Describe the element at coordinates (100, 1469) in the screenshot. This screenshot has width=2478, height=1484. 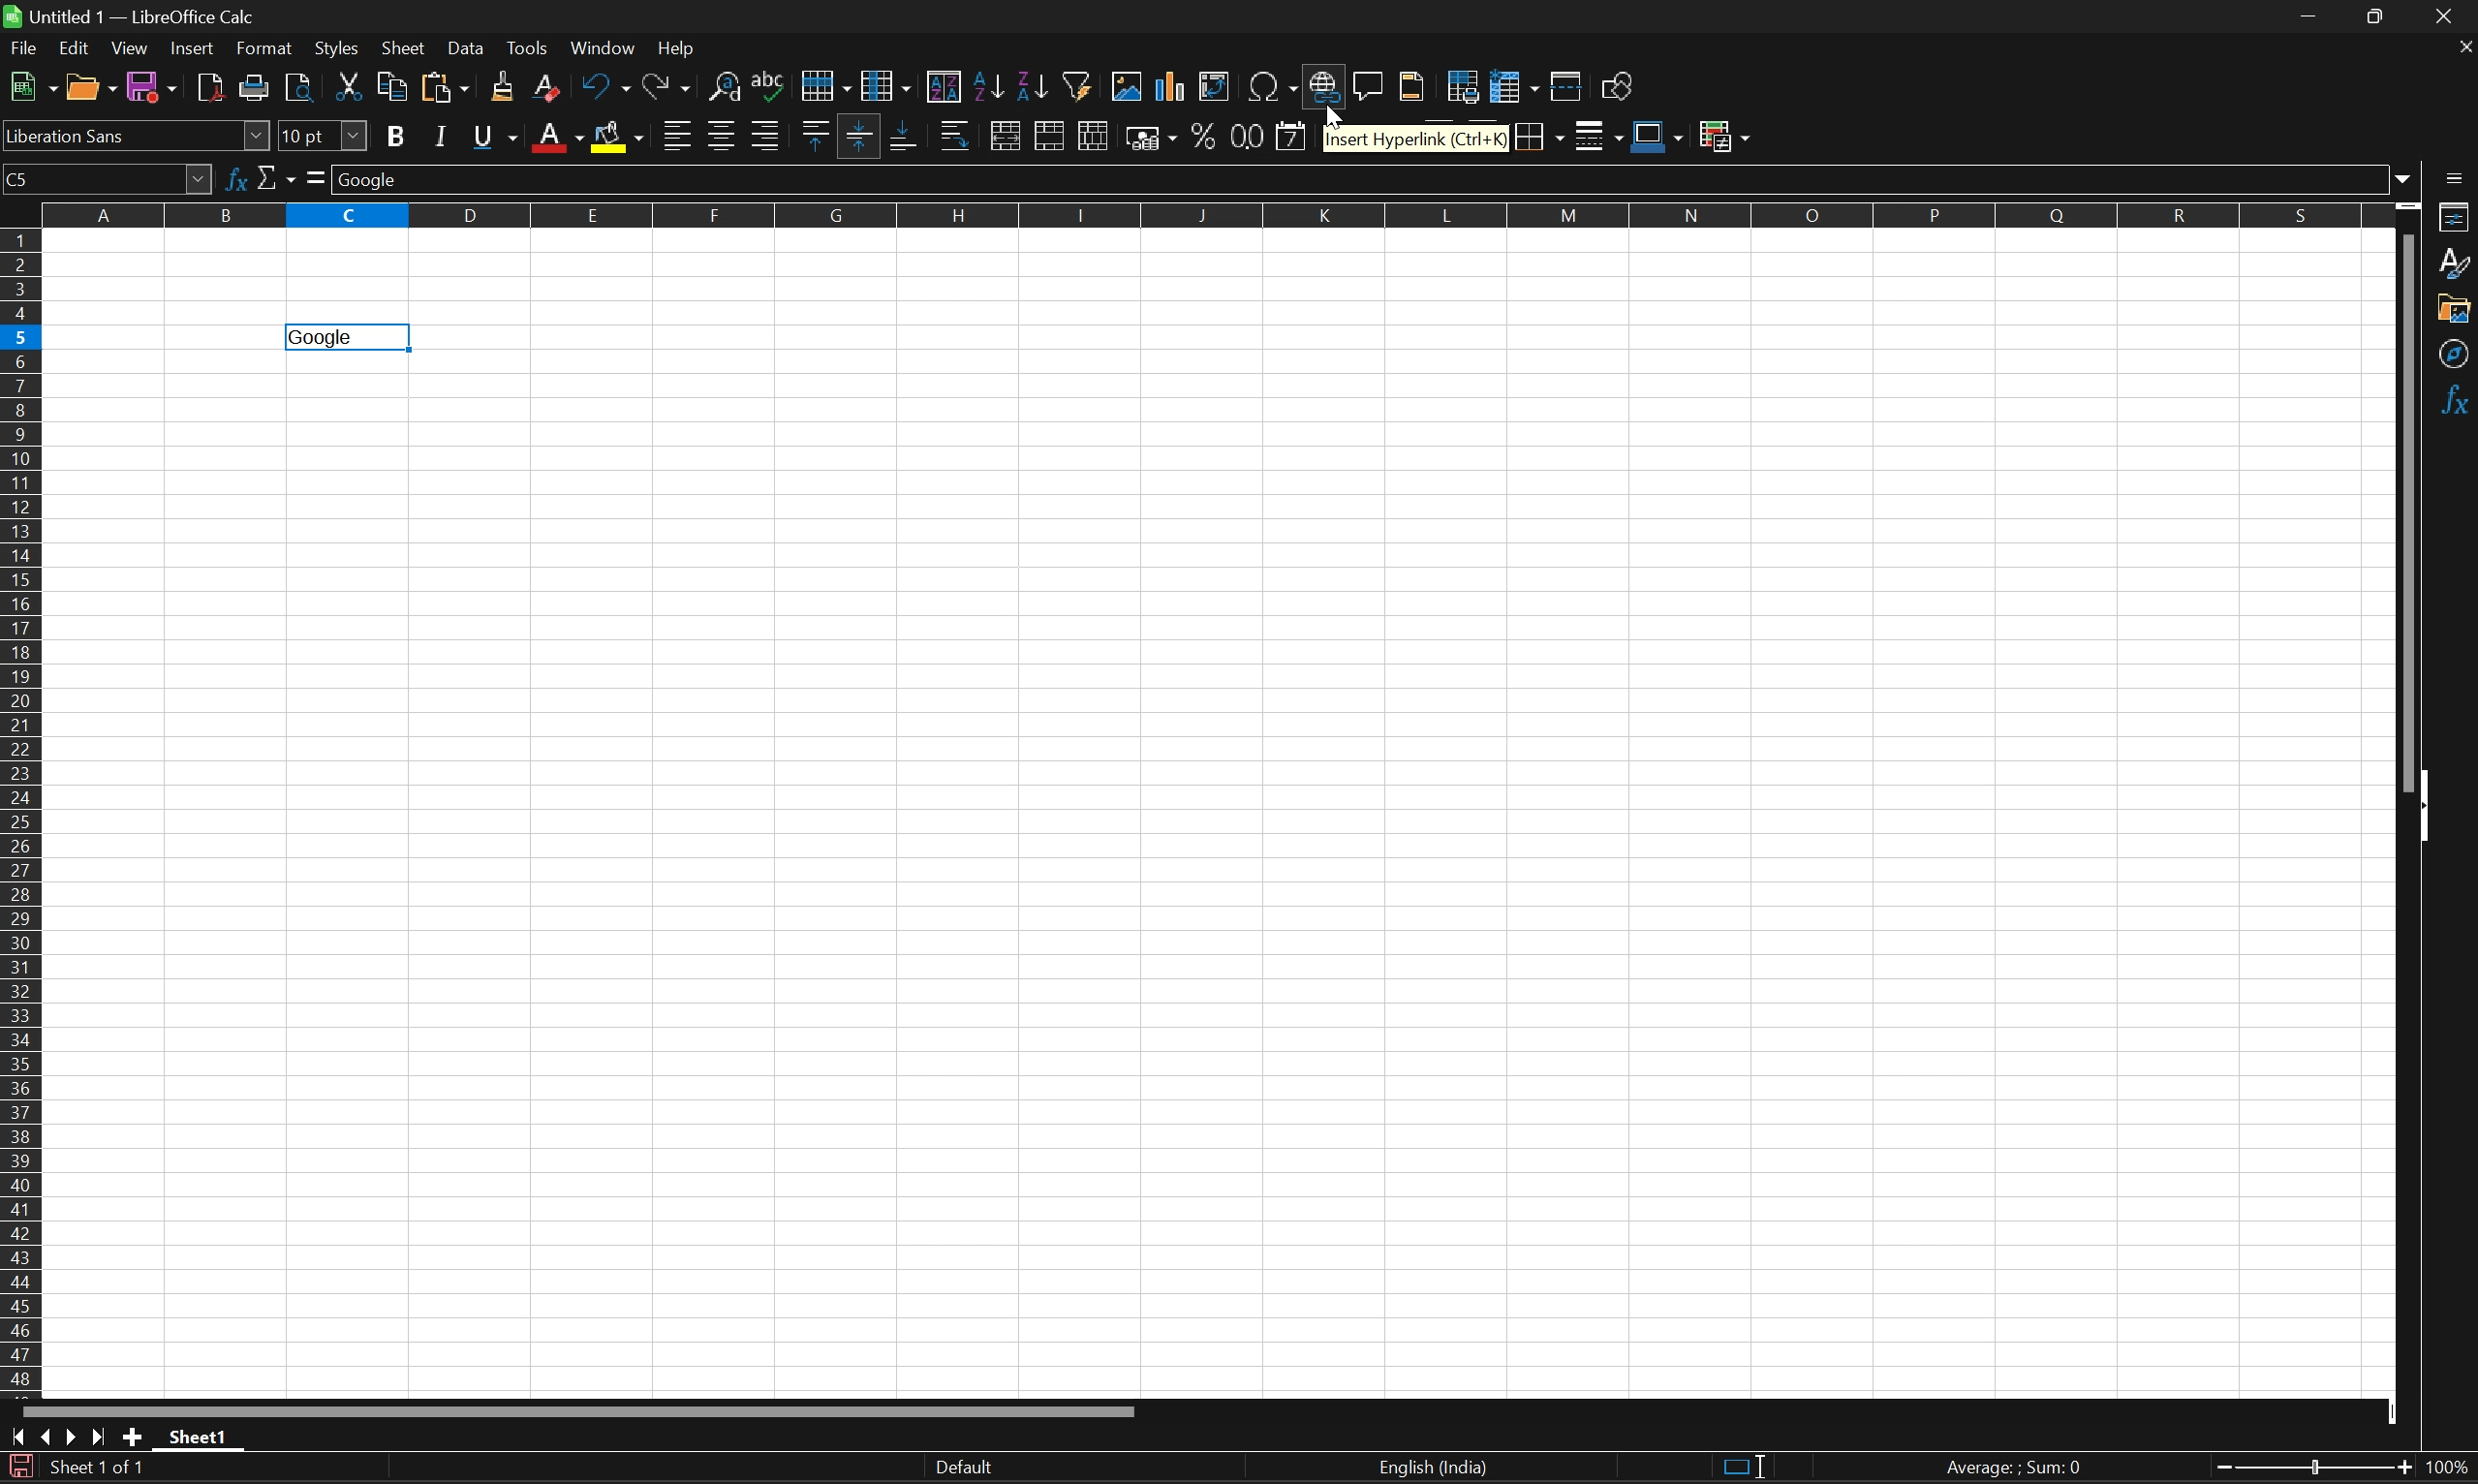
I see `Sheet 1 of 1` at that location.